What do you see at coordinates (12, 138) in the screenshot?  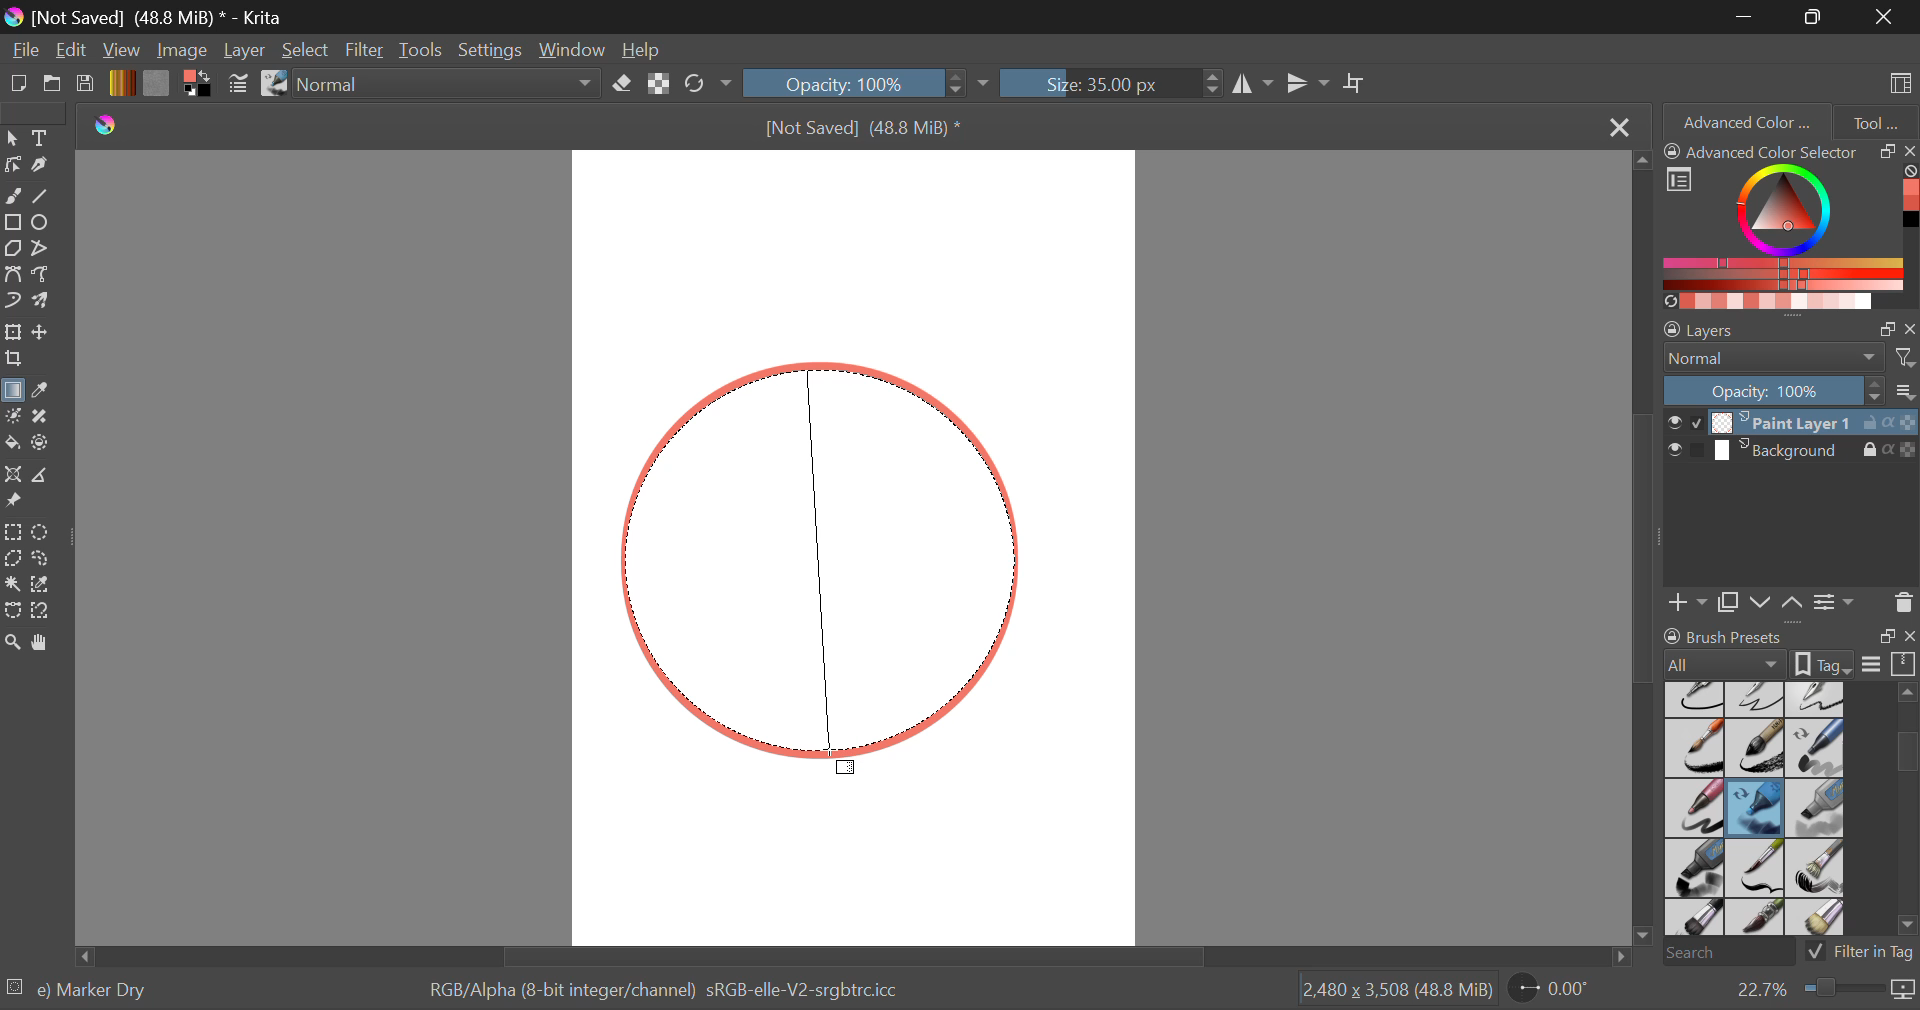 I see `Select` at bounding box center [12, 138].